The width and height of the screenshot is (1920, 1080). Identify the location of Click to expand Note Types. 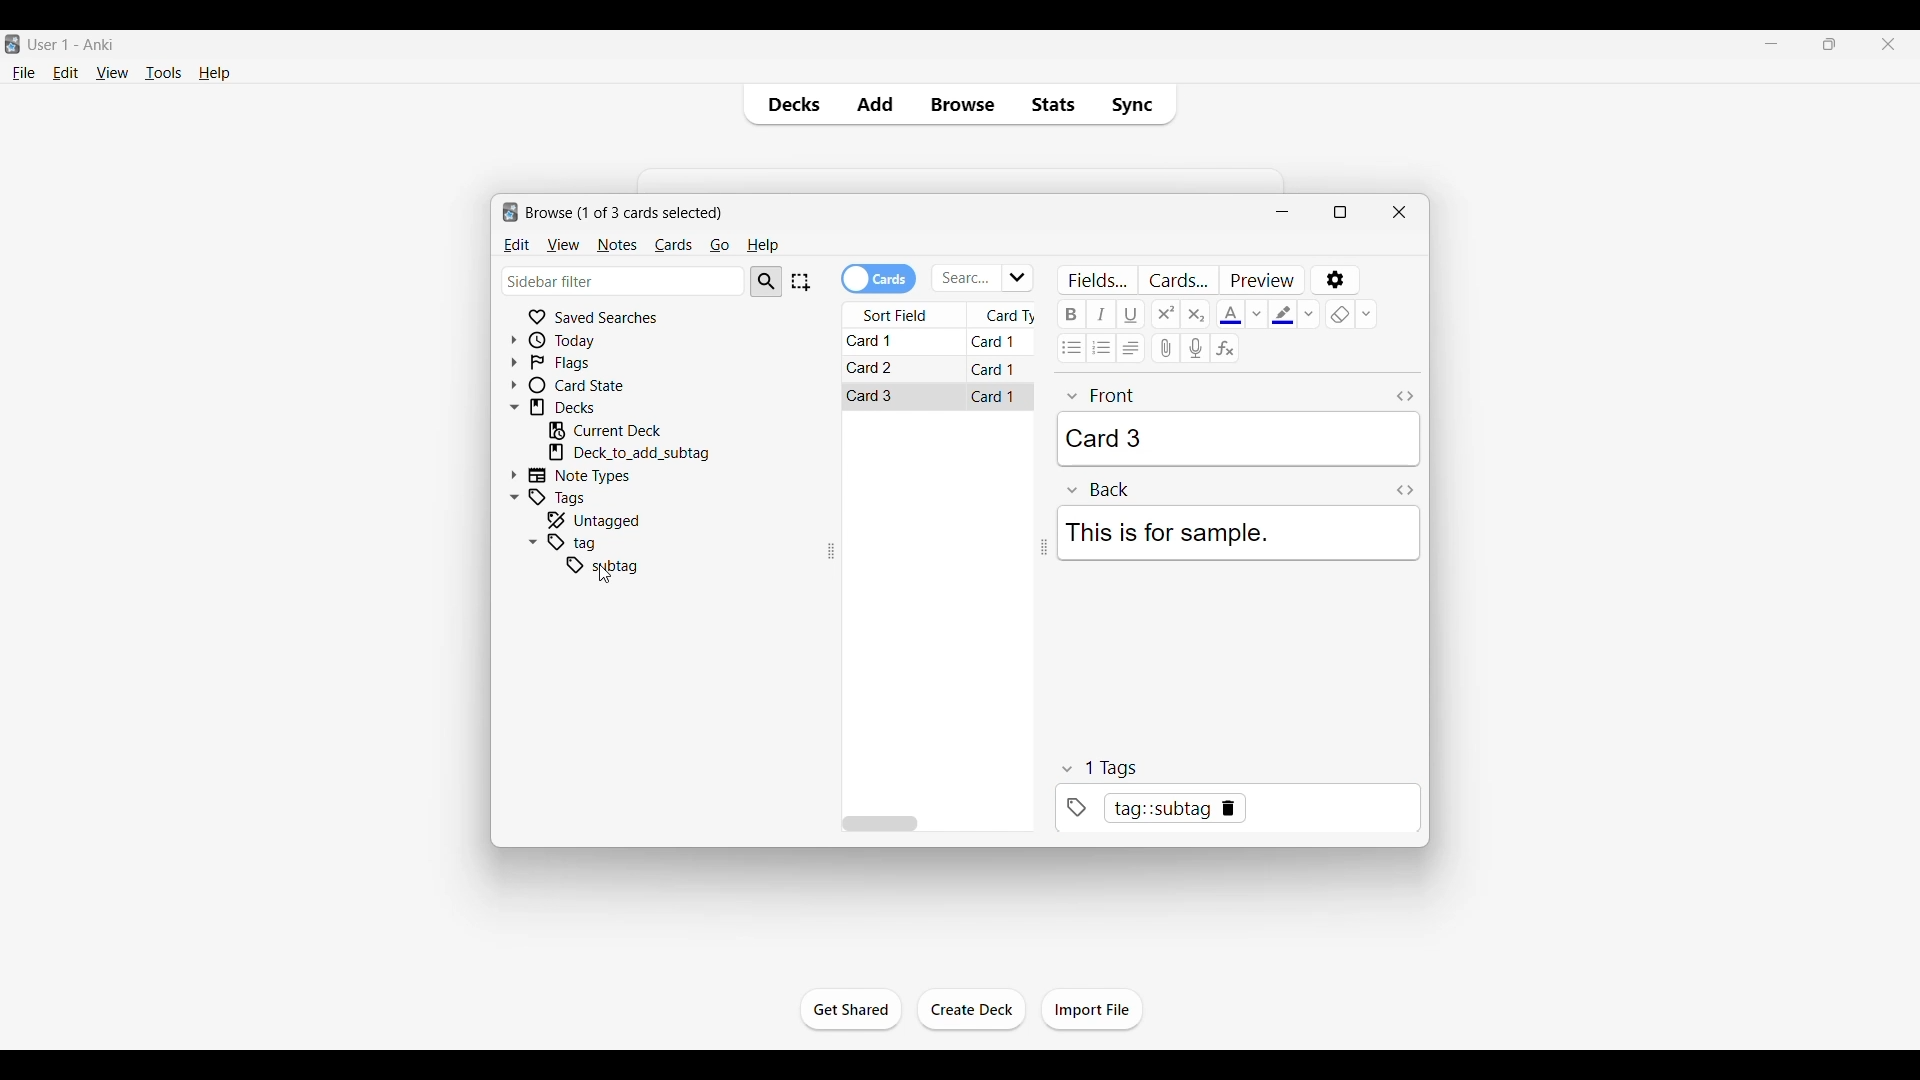
(514, 475).